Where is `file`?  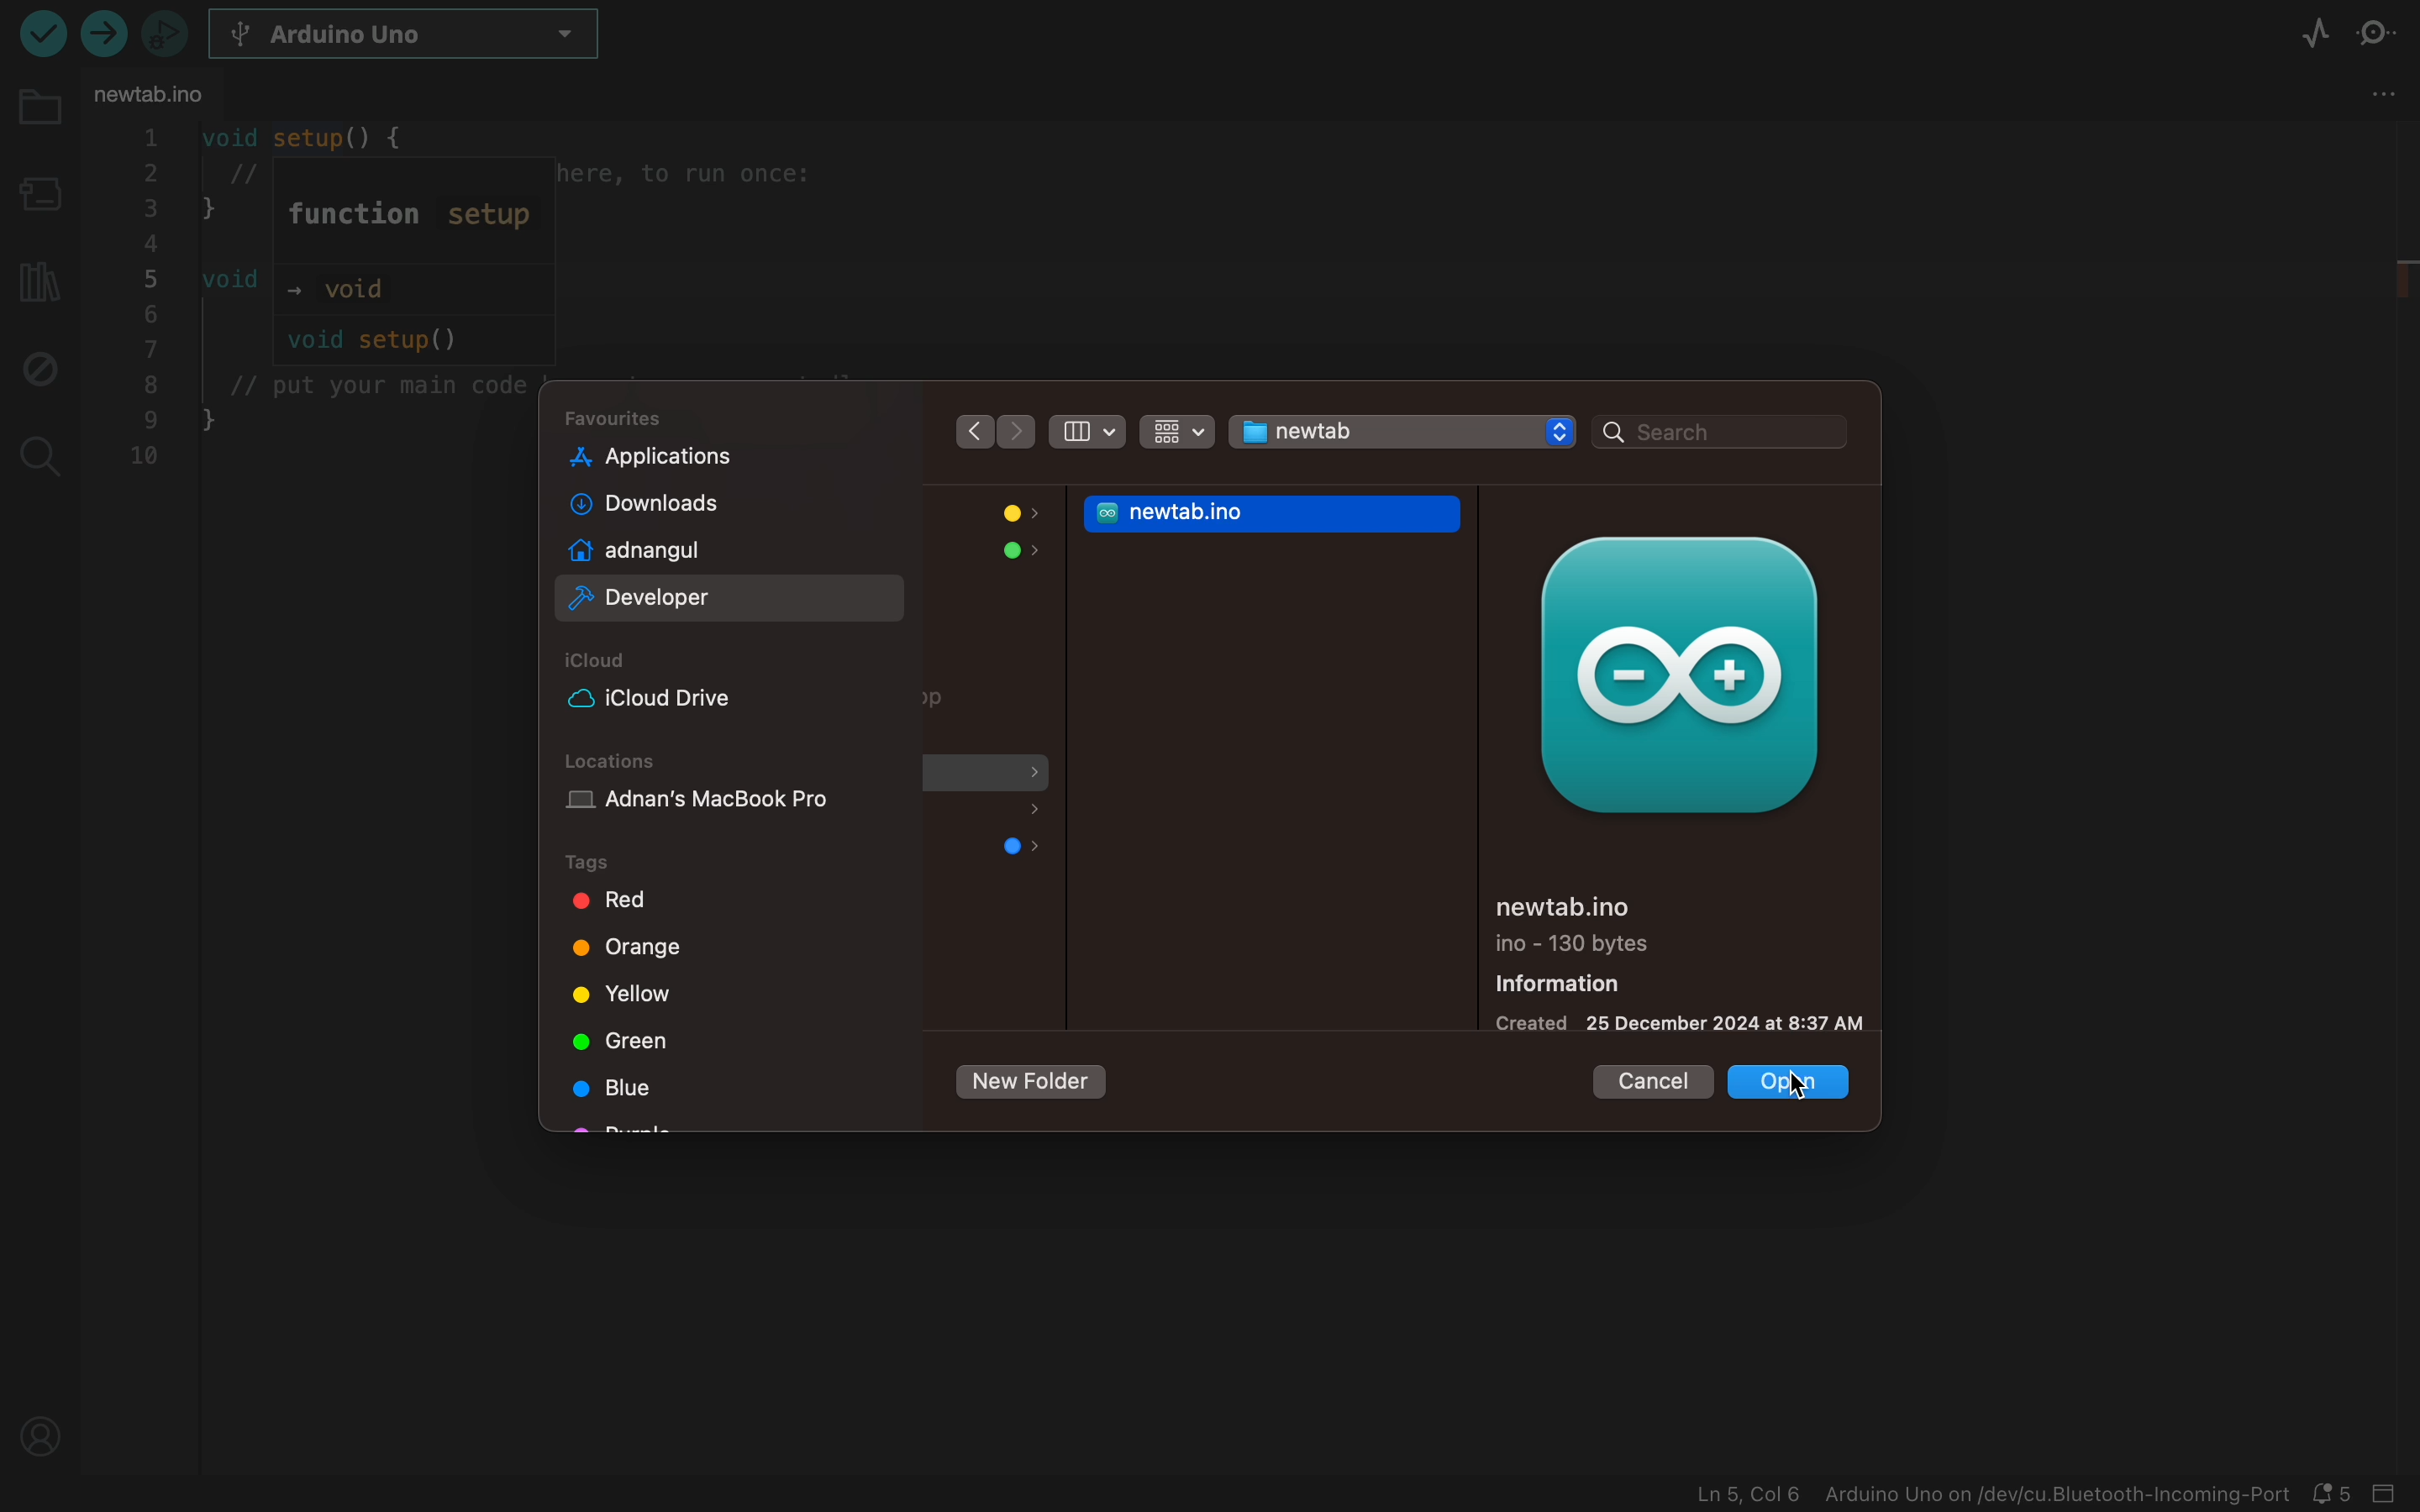
file is located at coordinates (942, 705).